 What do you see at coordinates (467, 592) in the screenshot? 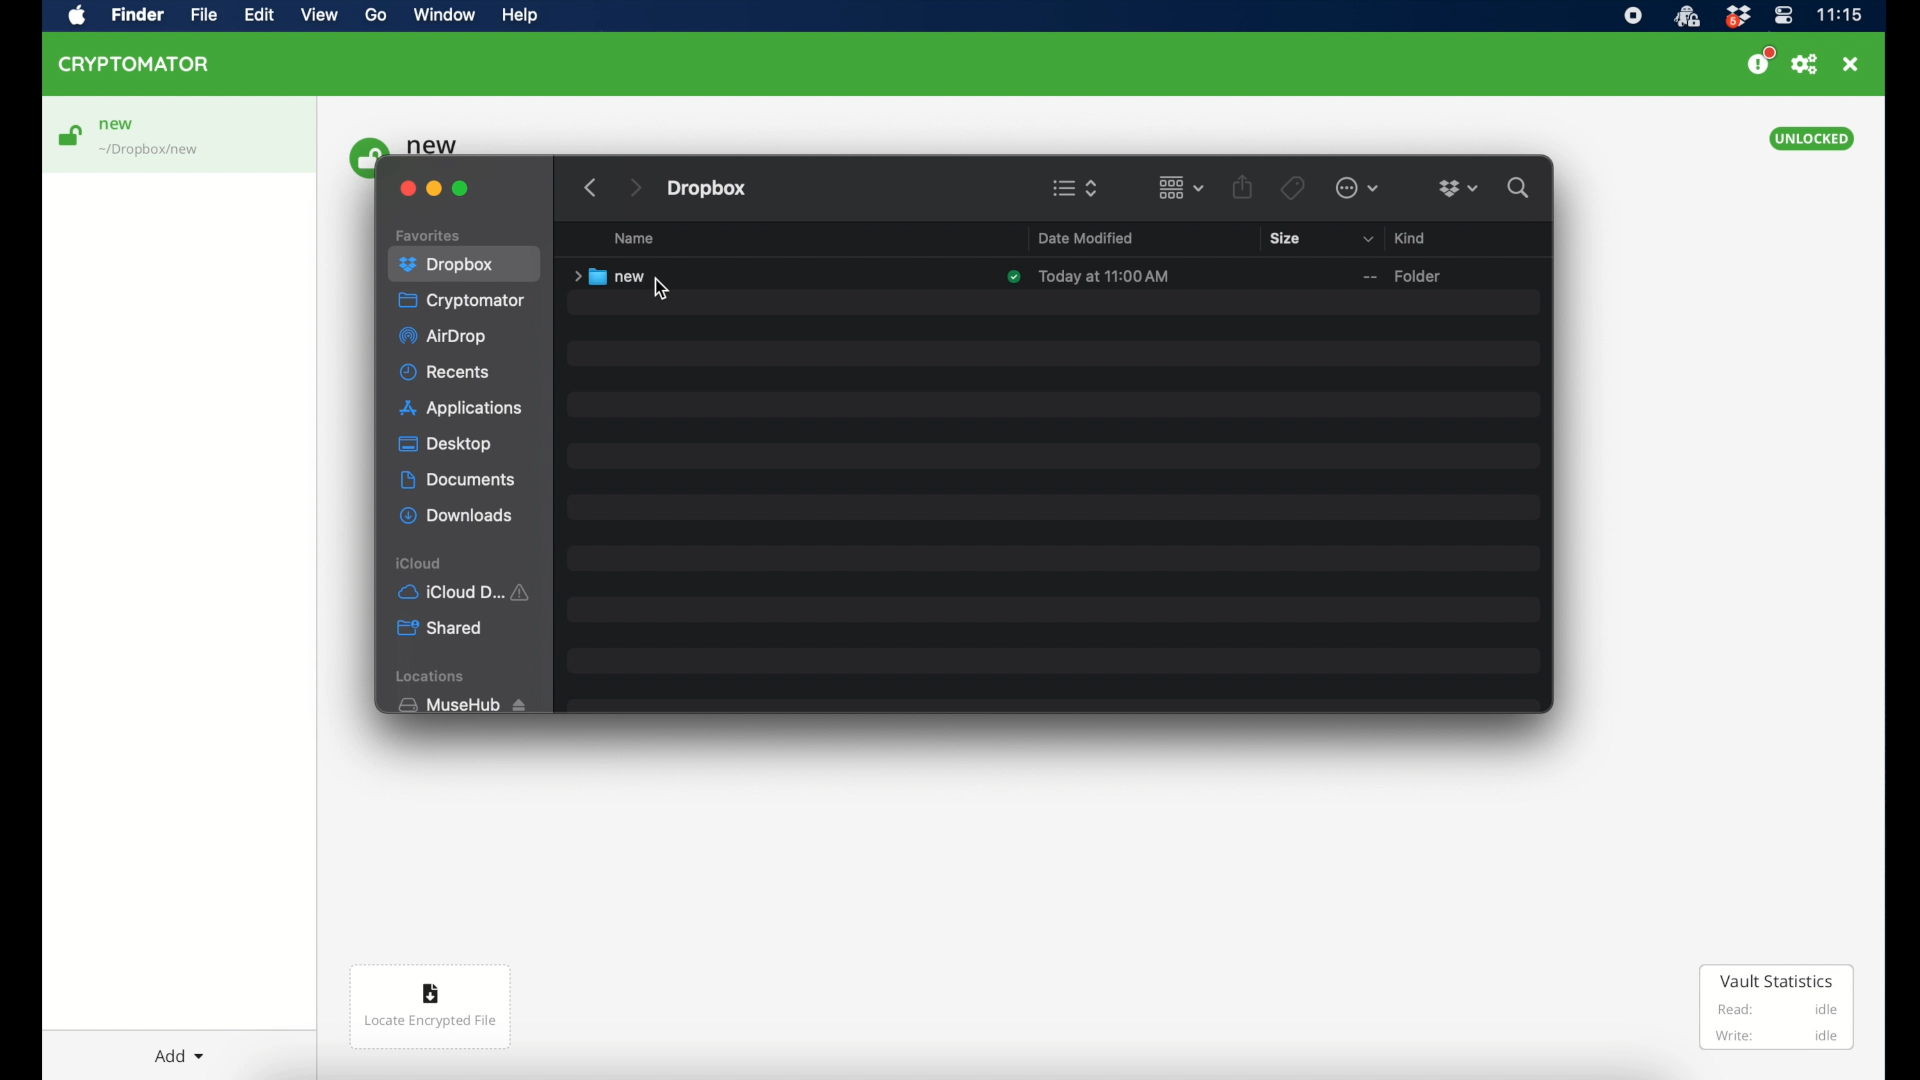
I see `iCloud` at bounding box center [467, 592].